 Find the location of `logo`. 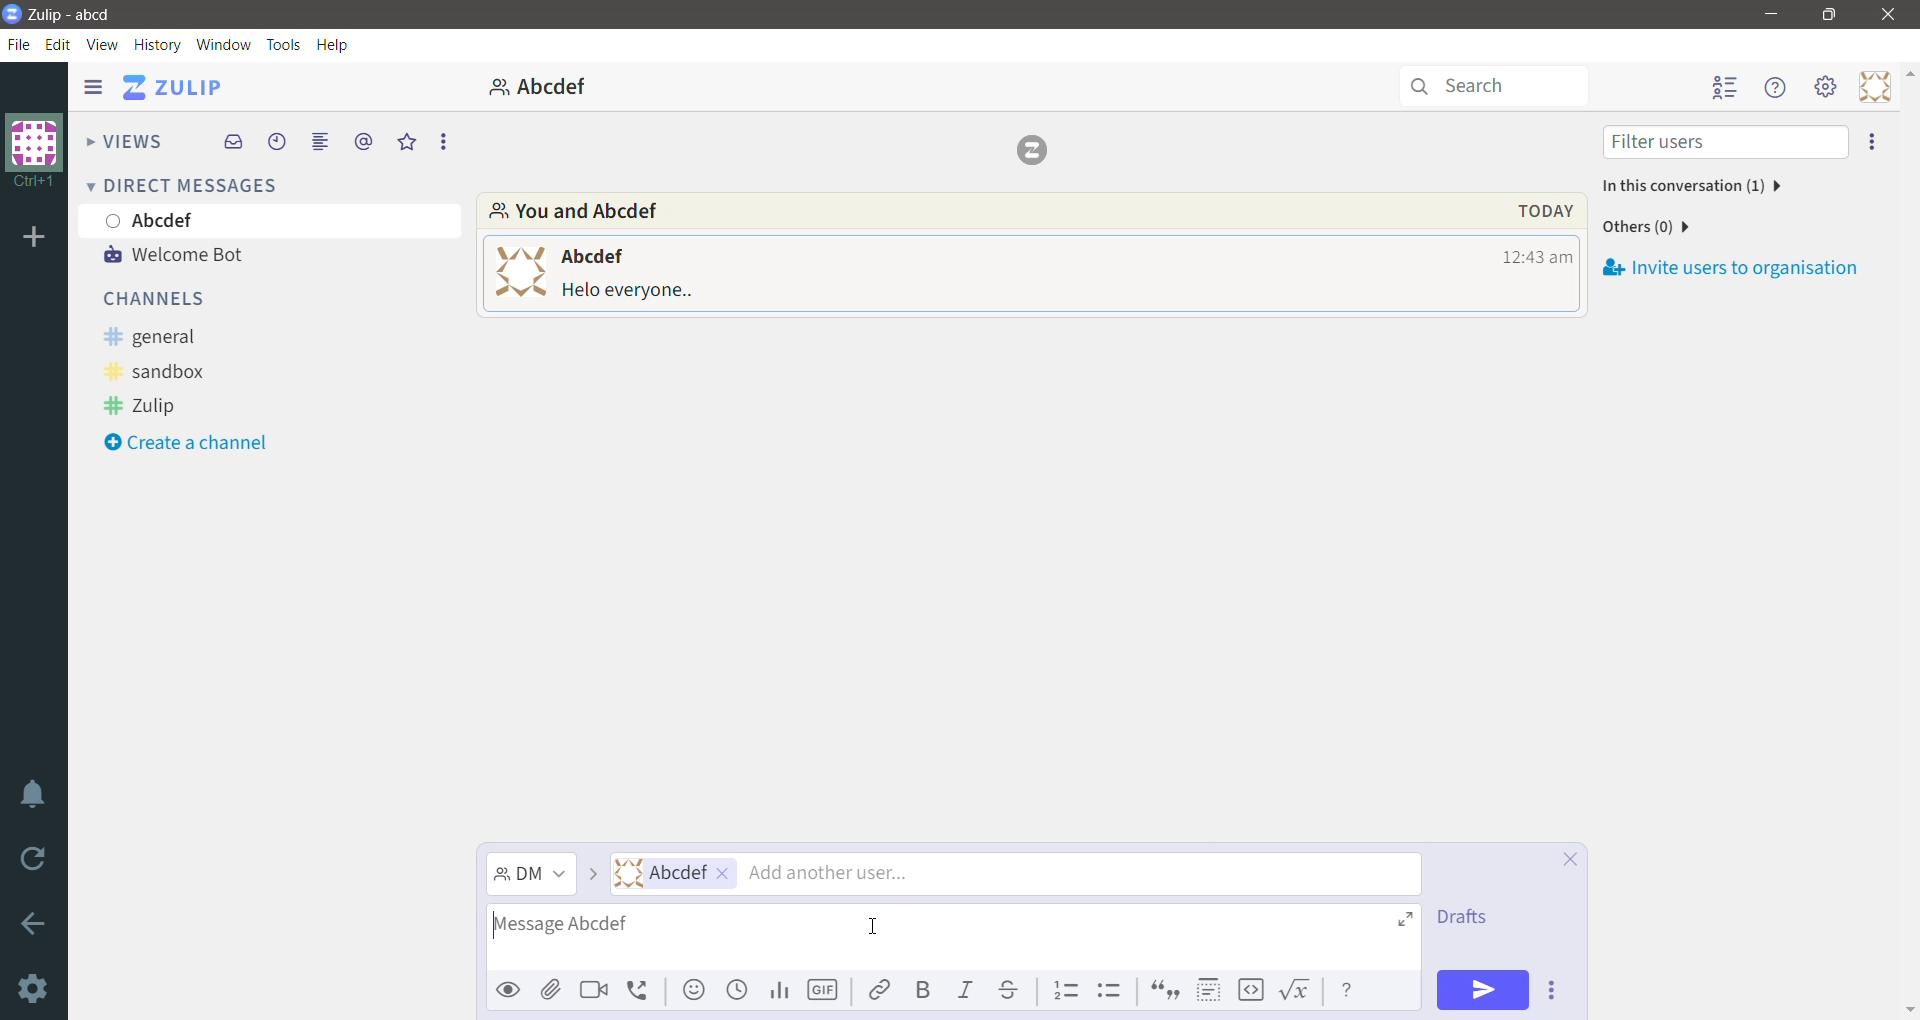

logo is located at coordinates (1037, 150).